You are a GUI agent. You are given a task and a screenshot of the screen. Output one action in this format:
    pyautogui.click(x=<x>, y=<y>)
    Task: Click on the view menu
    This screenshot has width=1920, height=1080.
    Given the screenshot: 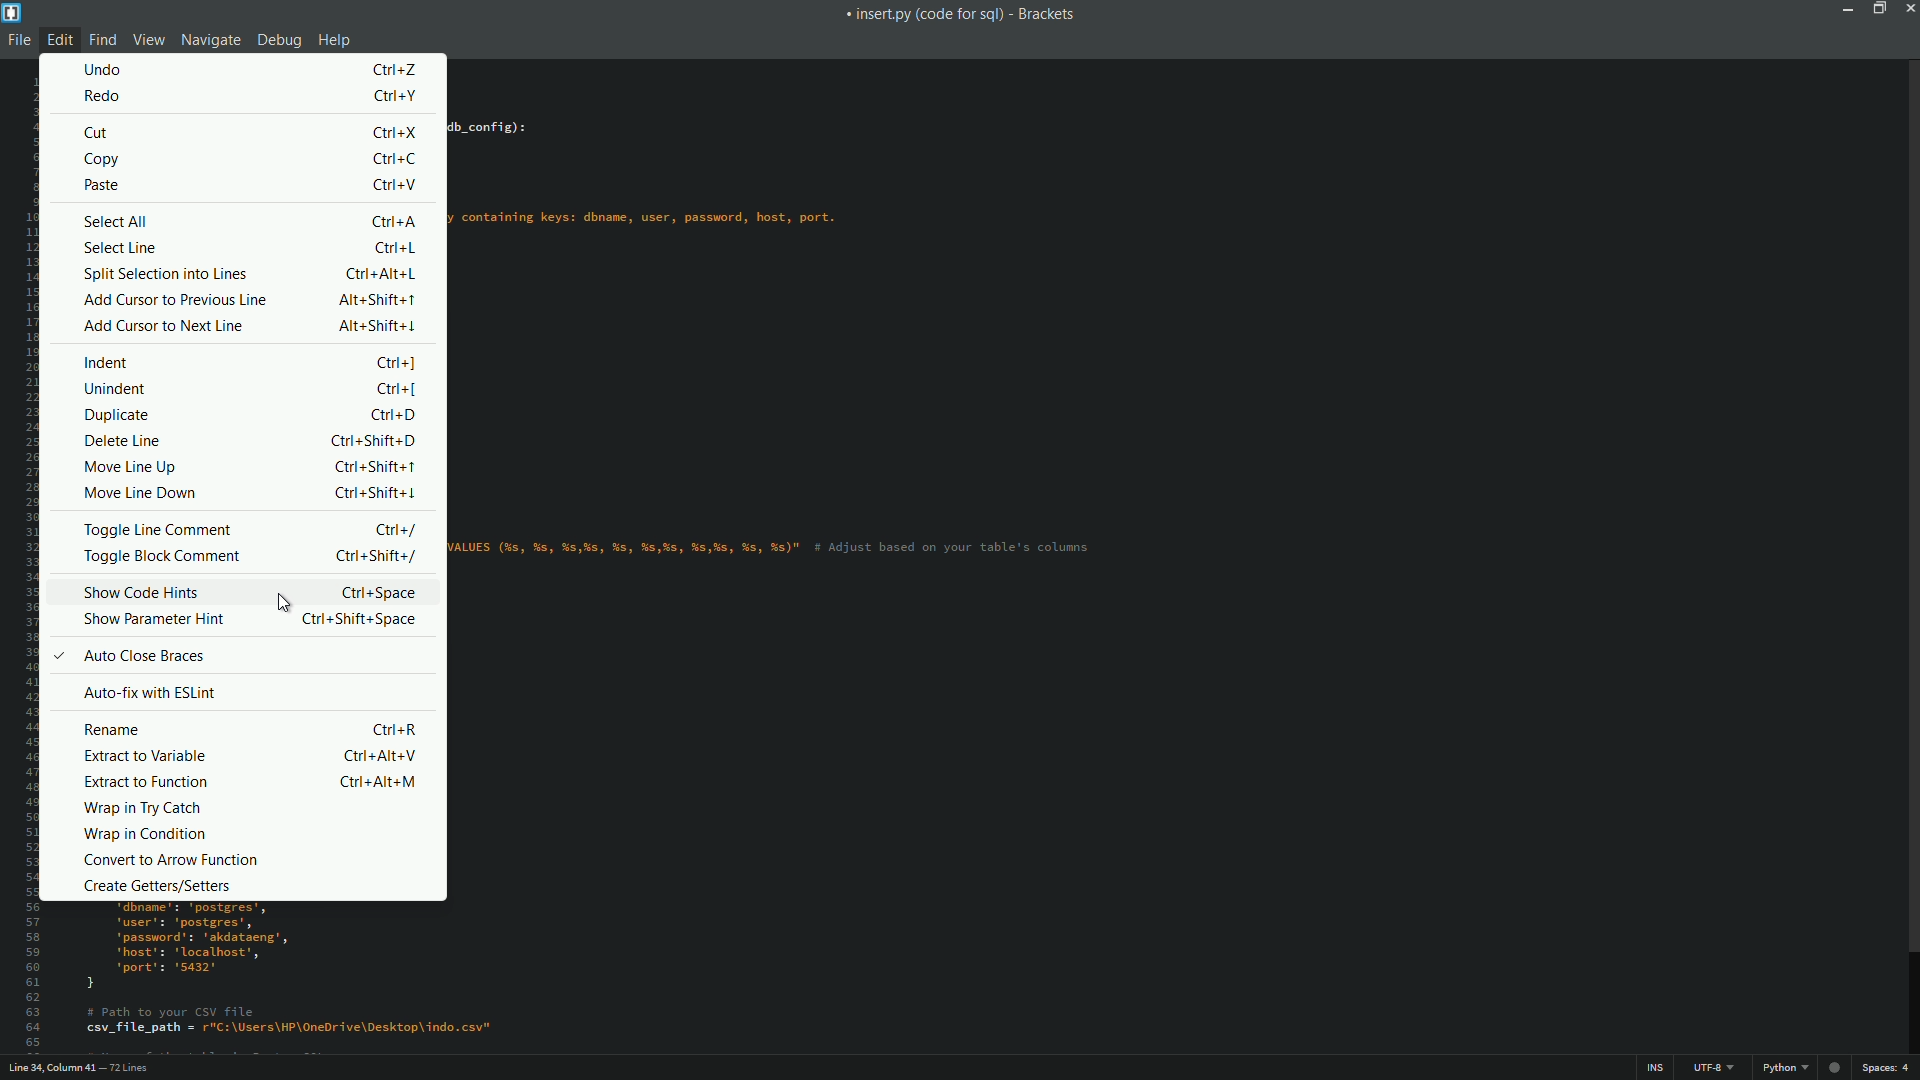 What is the action you would take?
    pyautogui.click(x=146, y=39)
    